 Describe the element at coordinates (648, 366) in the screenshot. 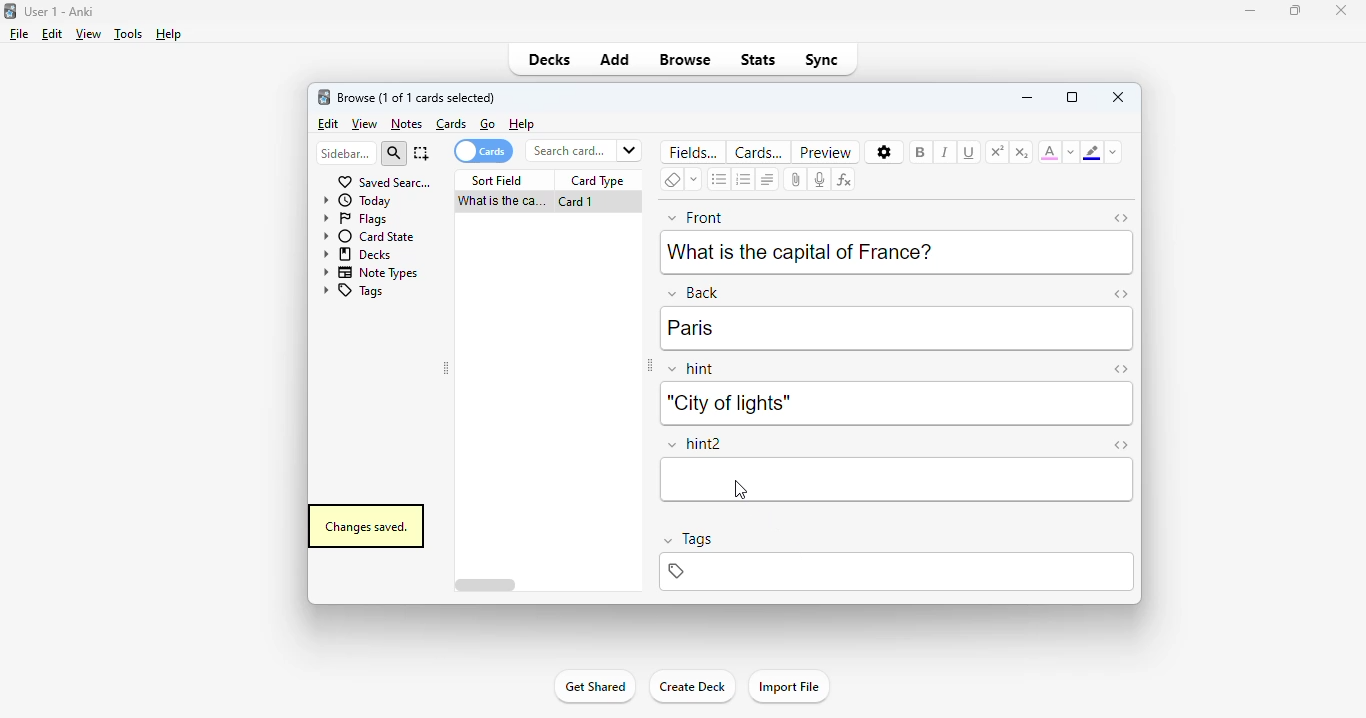

I see `toggle sidebar` at that location.